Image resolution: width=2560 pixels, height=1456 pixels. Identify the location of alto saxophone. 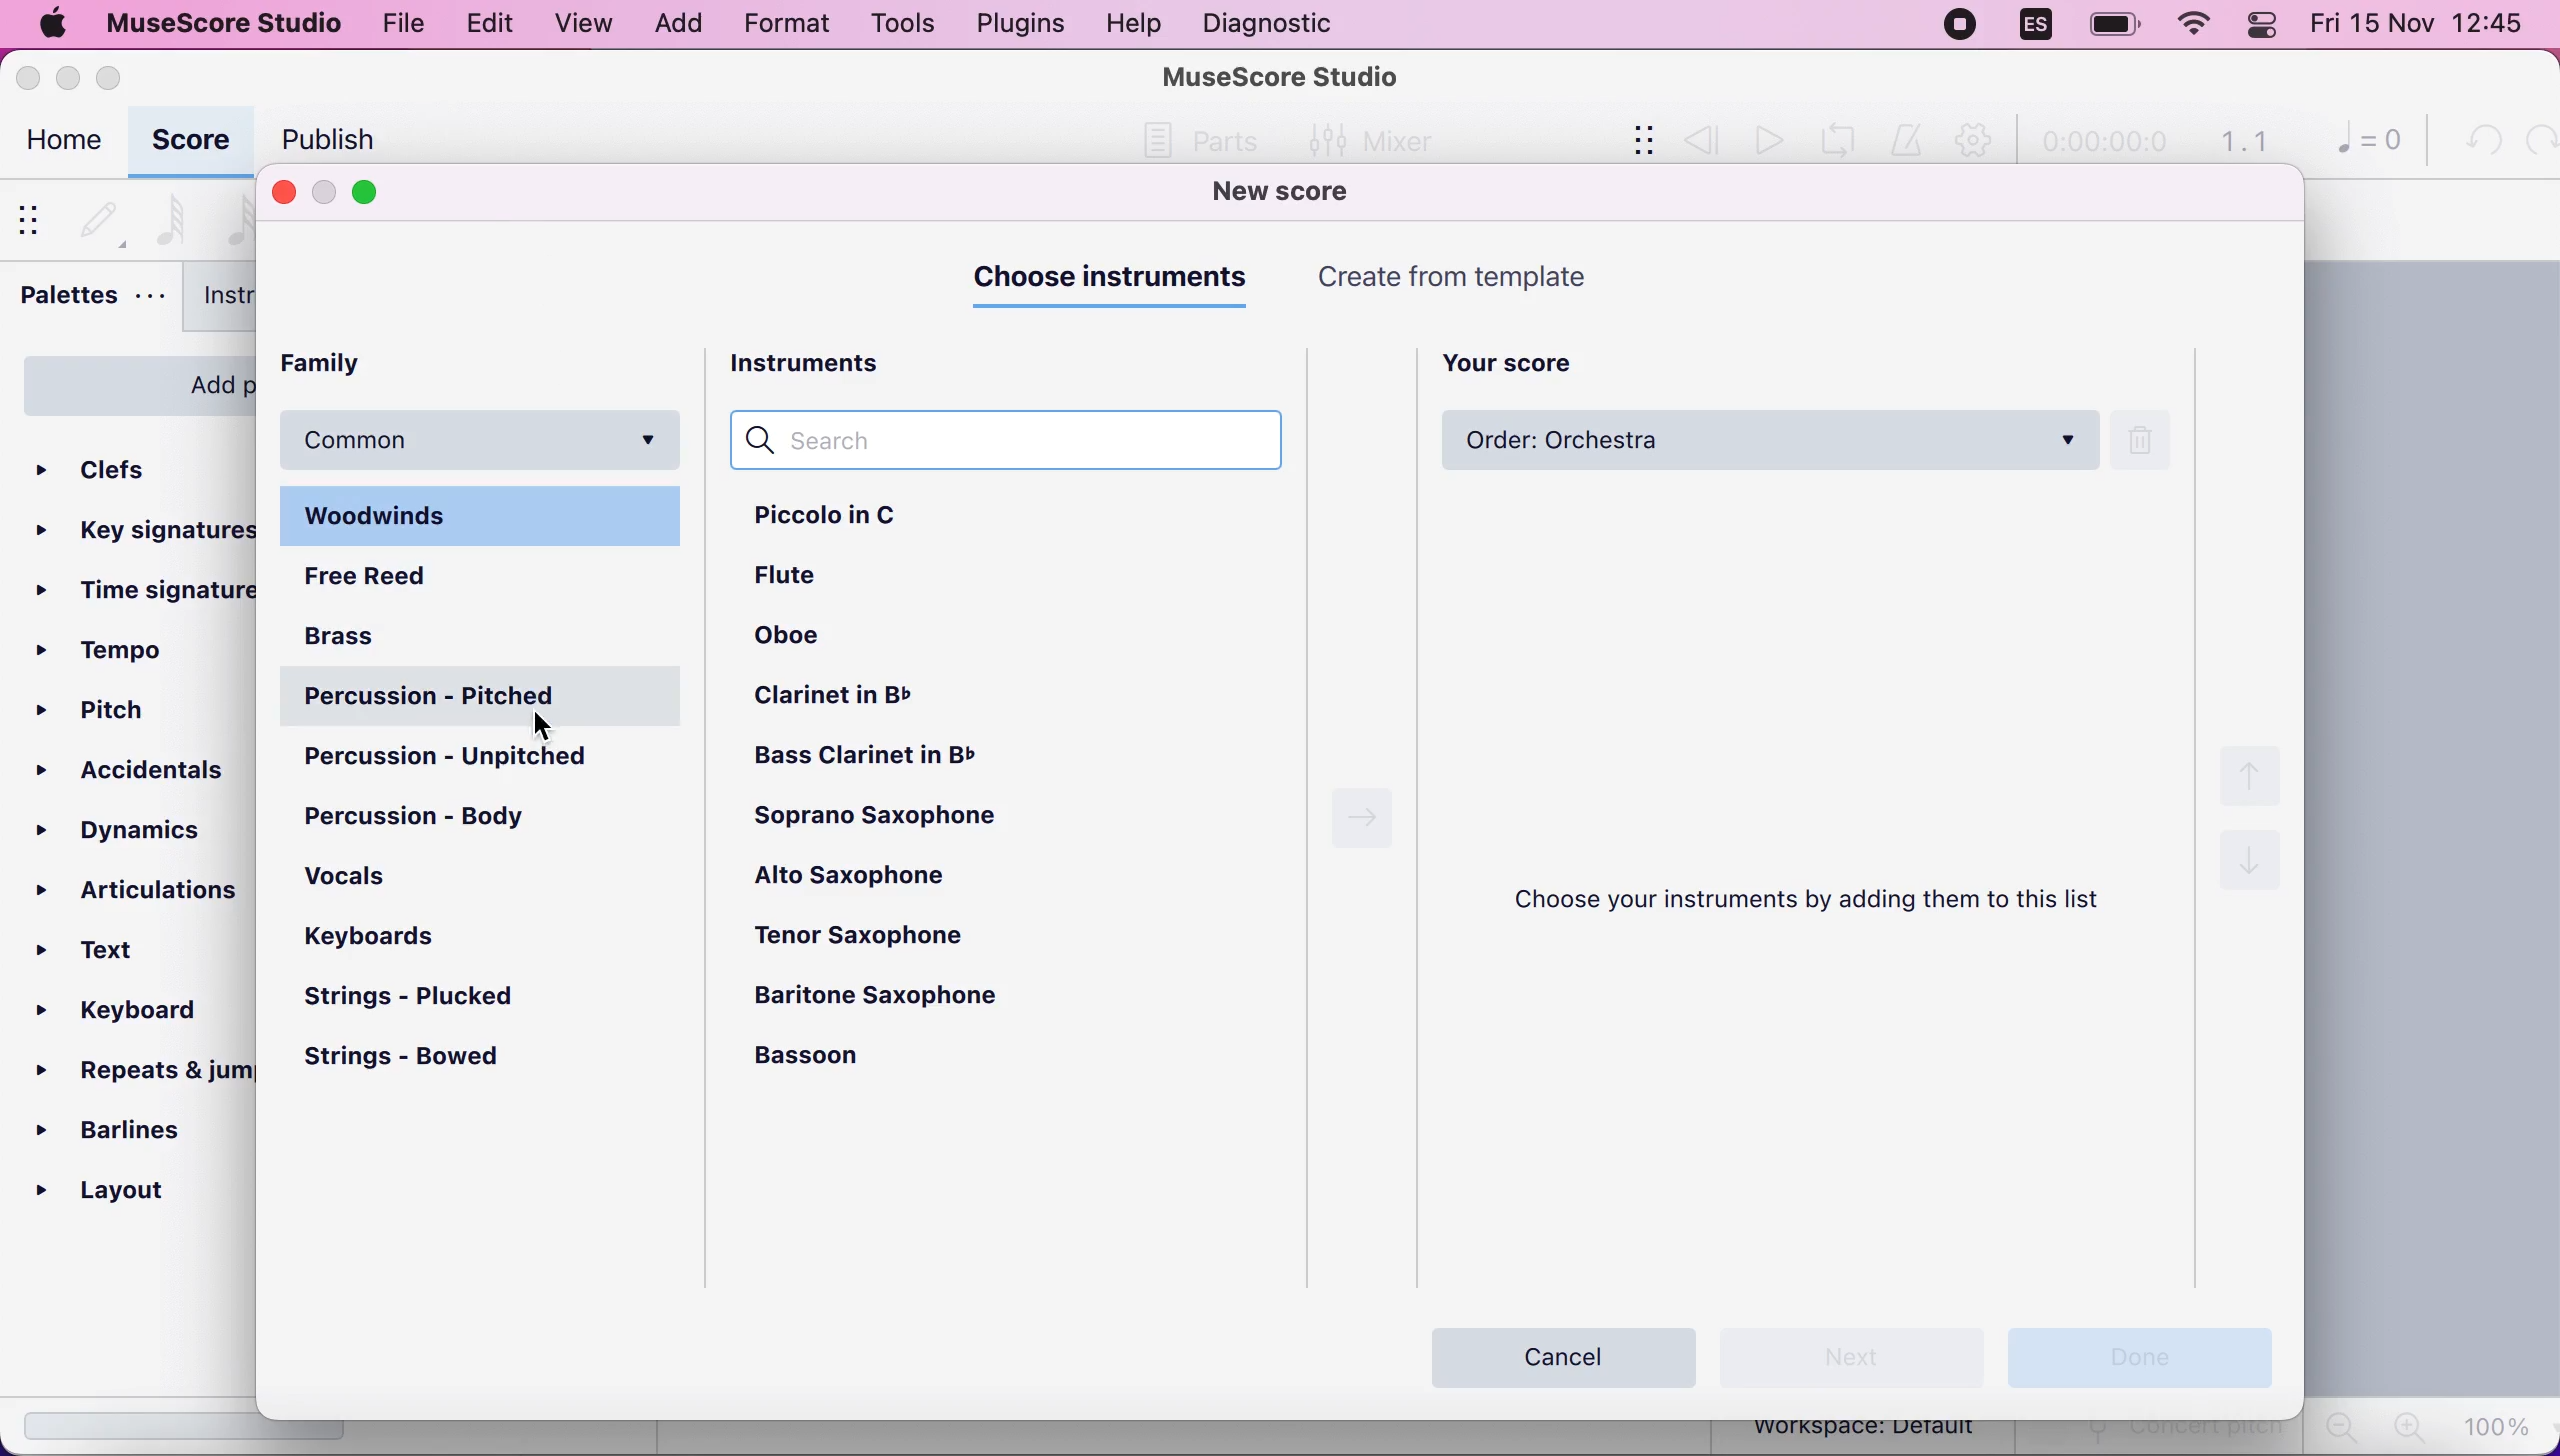
(866, 870).